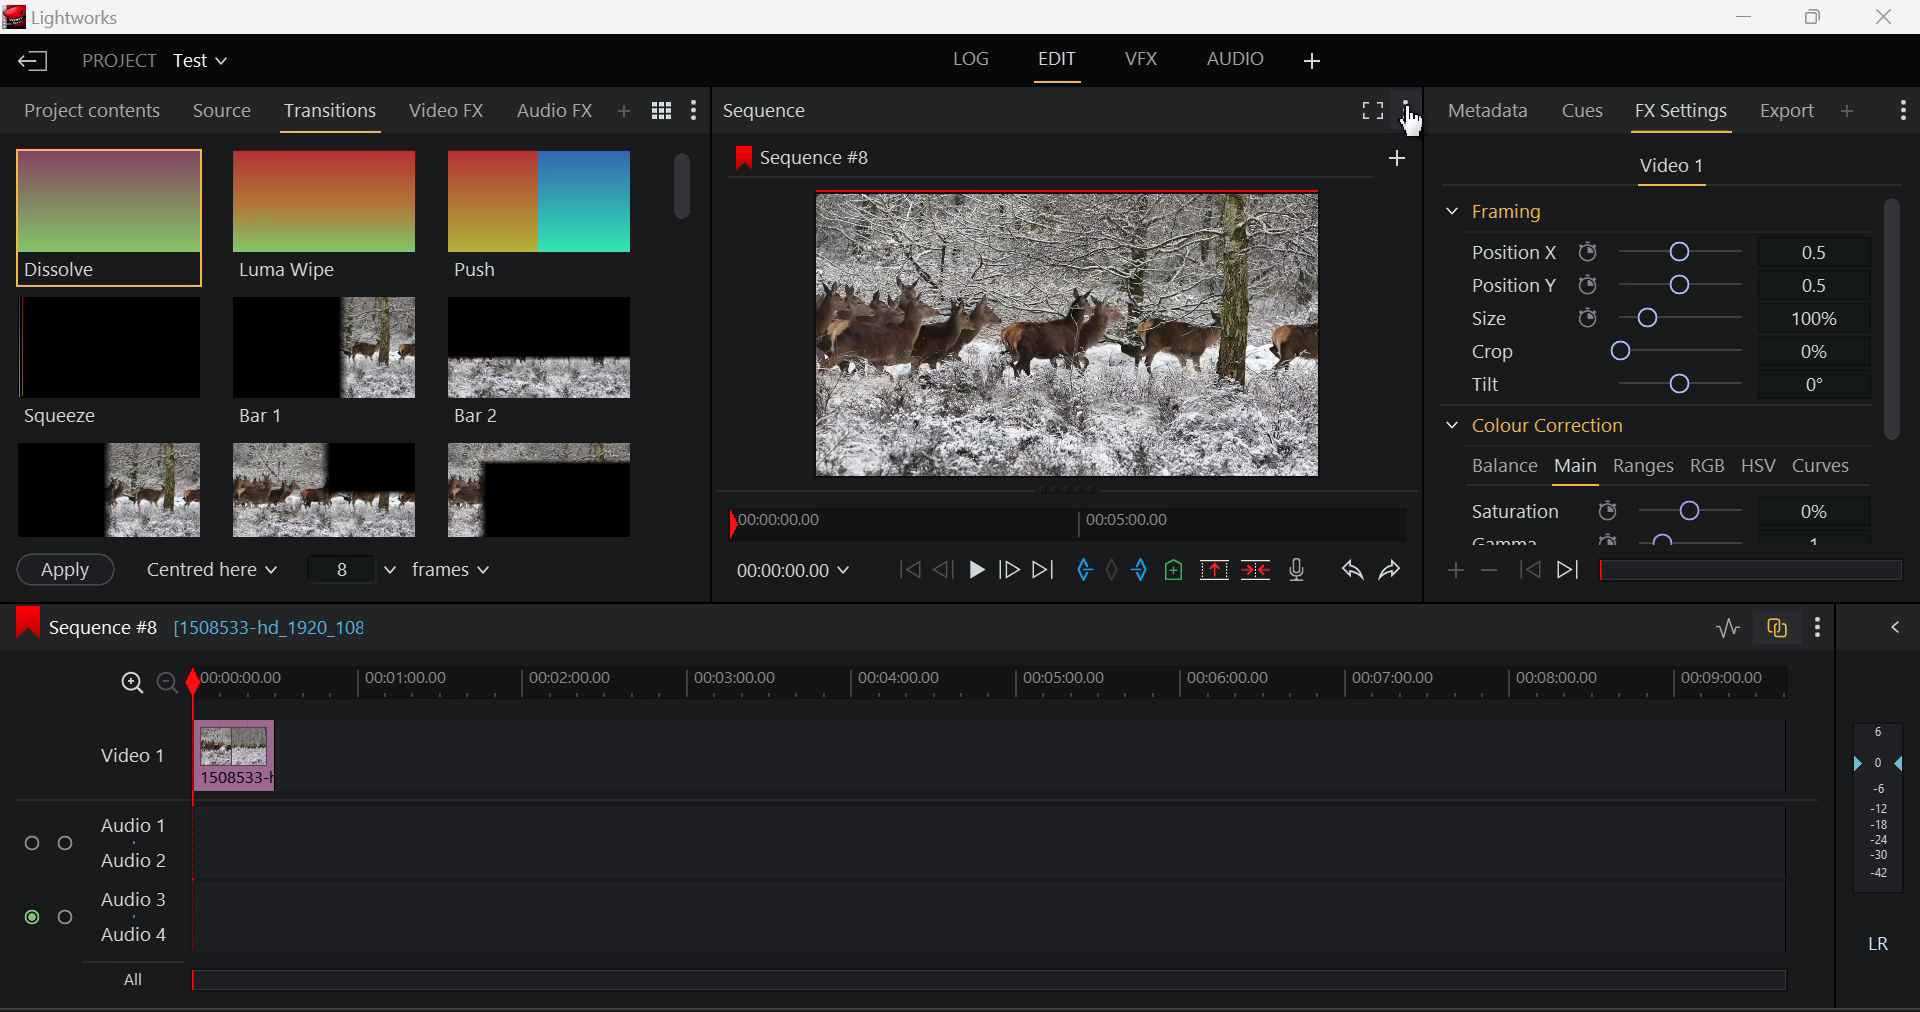  Describe the element at coordinates (166, 684) in the screenshot. I see `Timeline Zoom Out` at that location.